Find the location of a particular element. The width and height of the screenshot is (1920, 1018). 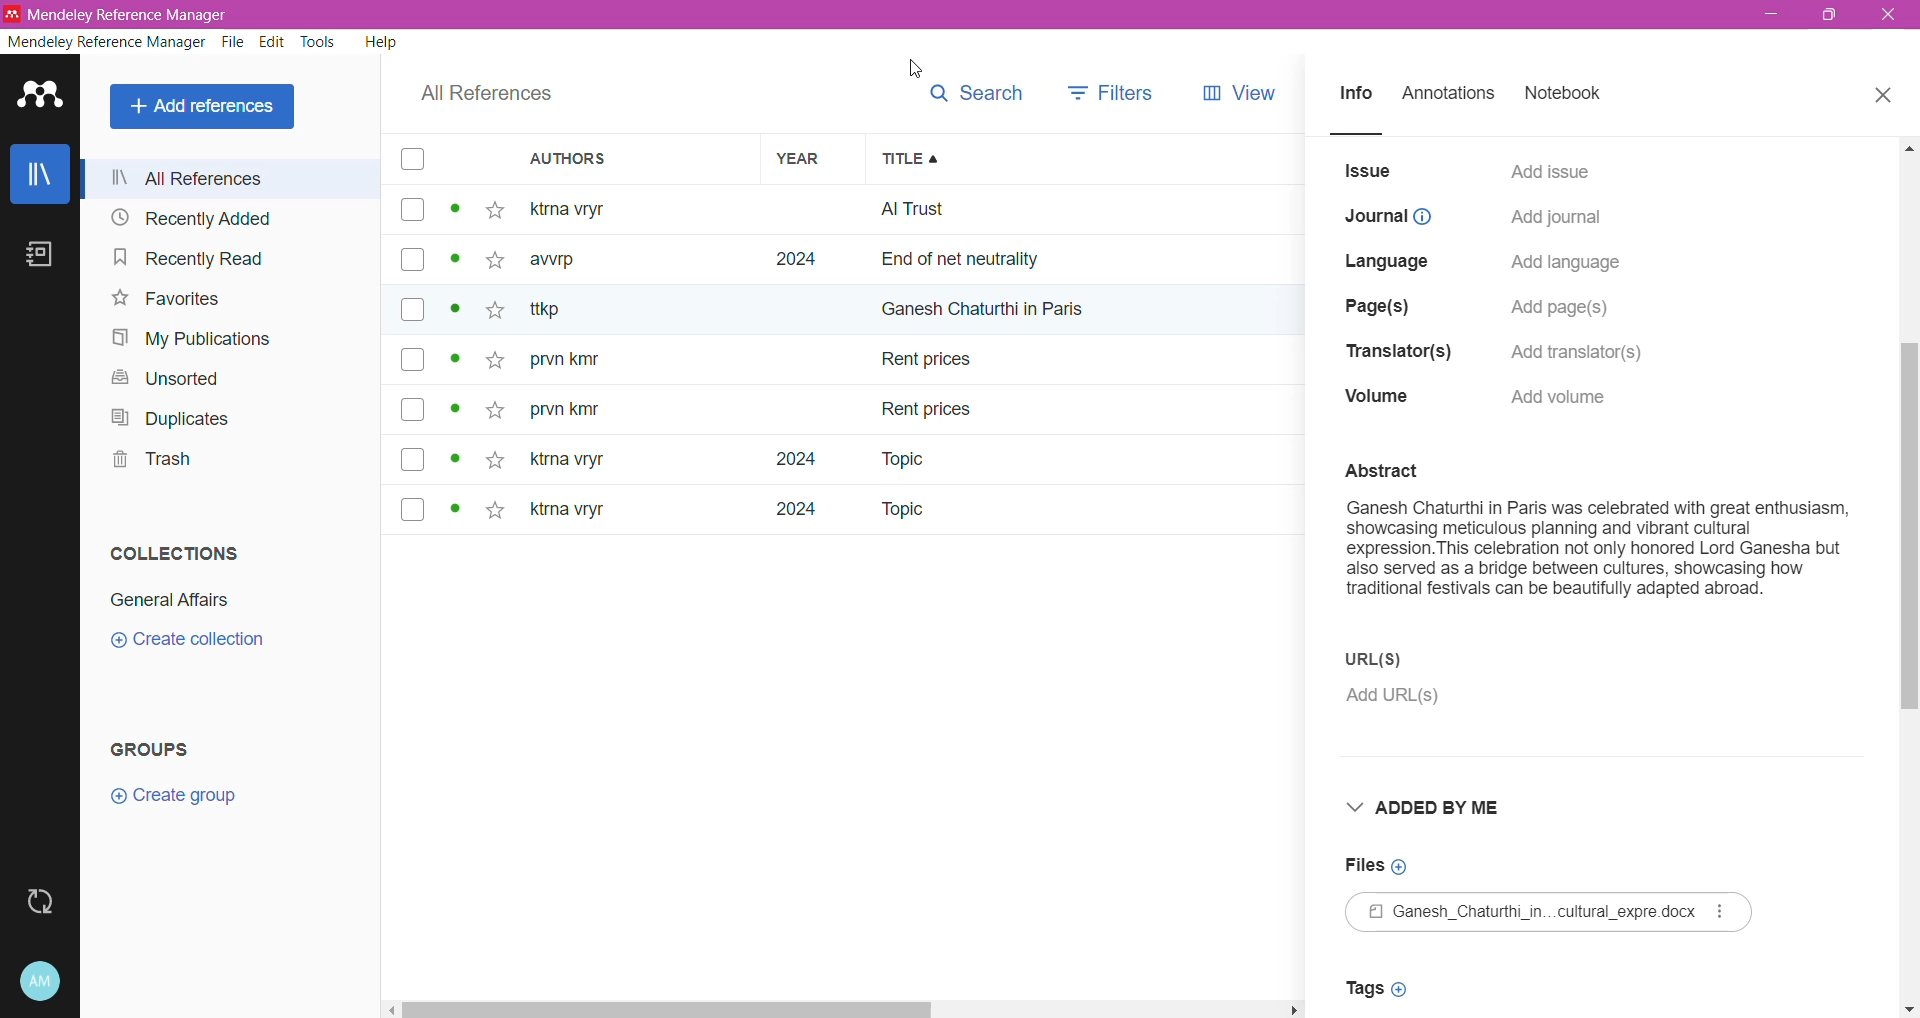

Authors is located at coordinates (640, 160).